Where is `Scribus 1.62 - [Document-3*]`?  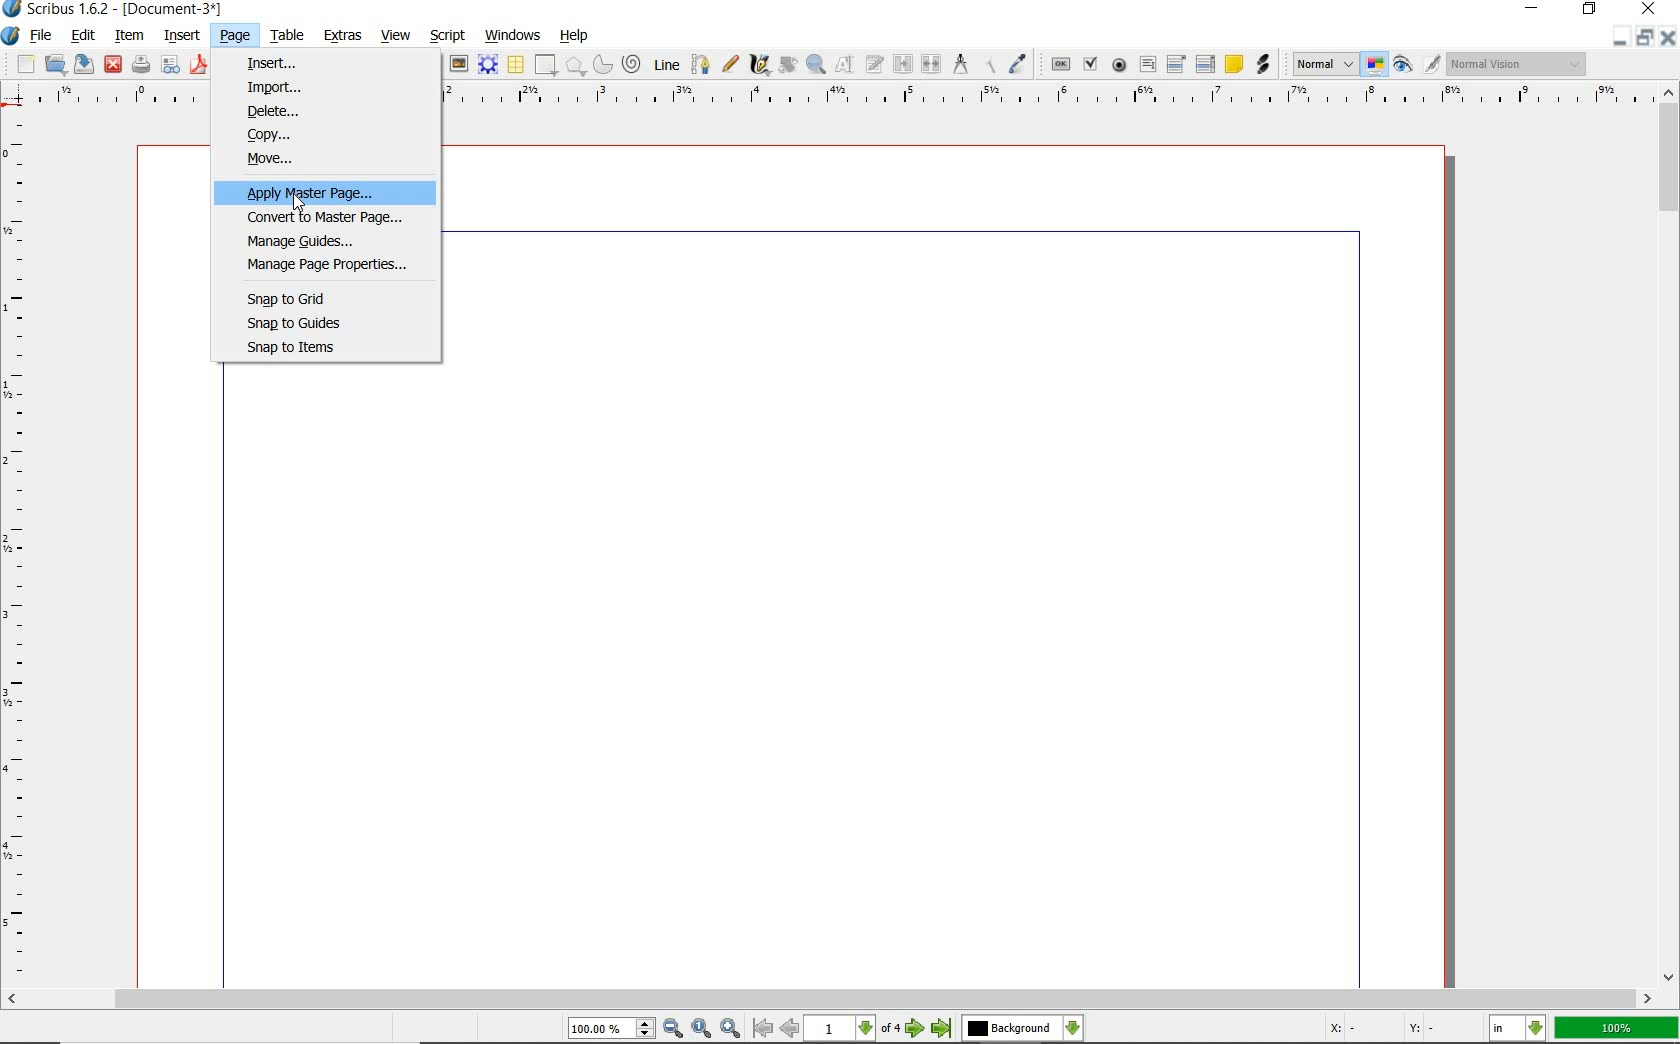
Scribus 1.62 - [Document-3*] is located at coordinates (122, 10).